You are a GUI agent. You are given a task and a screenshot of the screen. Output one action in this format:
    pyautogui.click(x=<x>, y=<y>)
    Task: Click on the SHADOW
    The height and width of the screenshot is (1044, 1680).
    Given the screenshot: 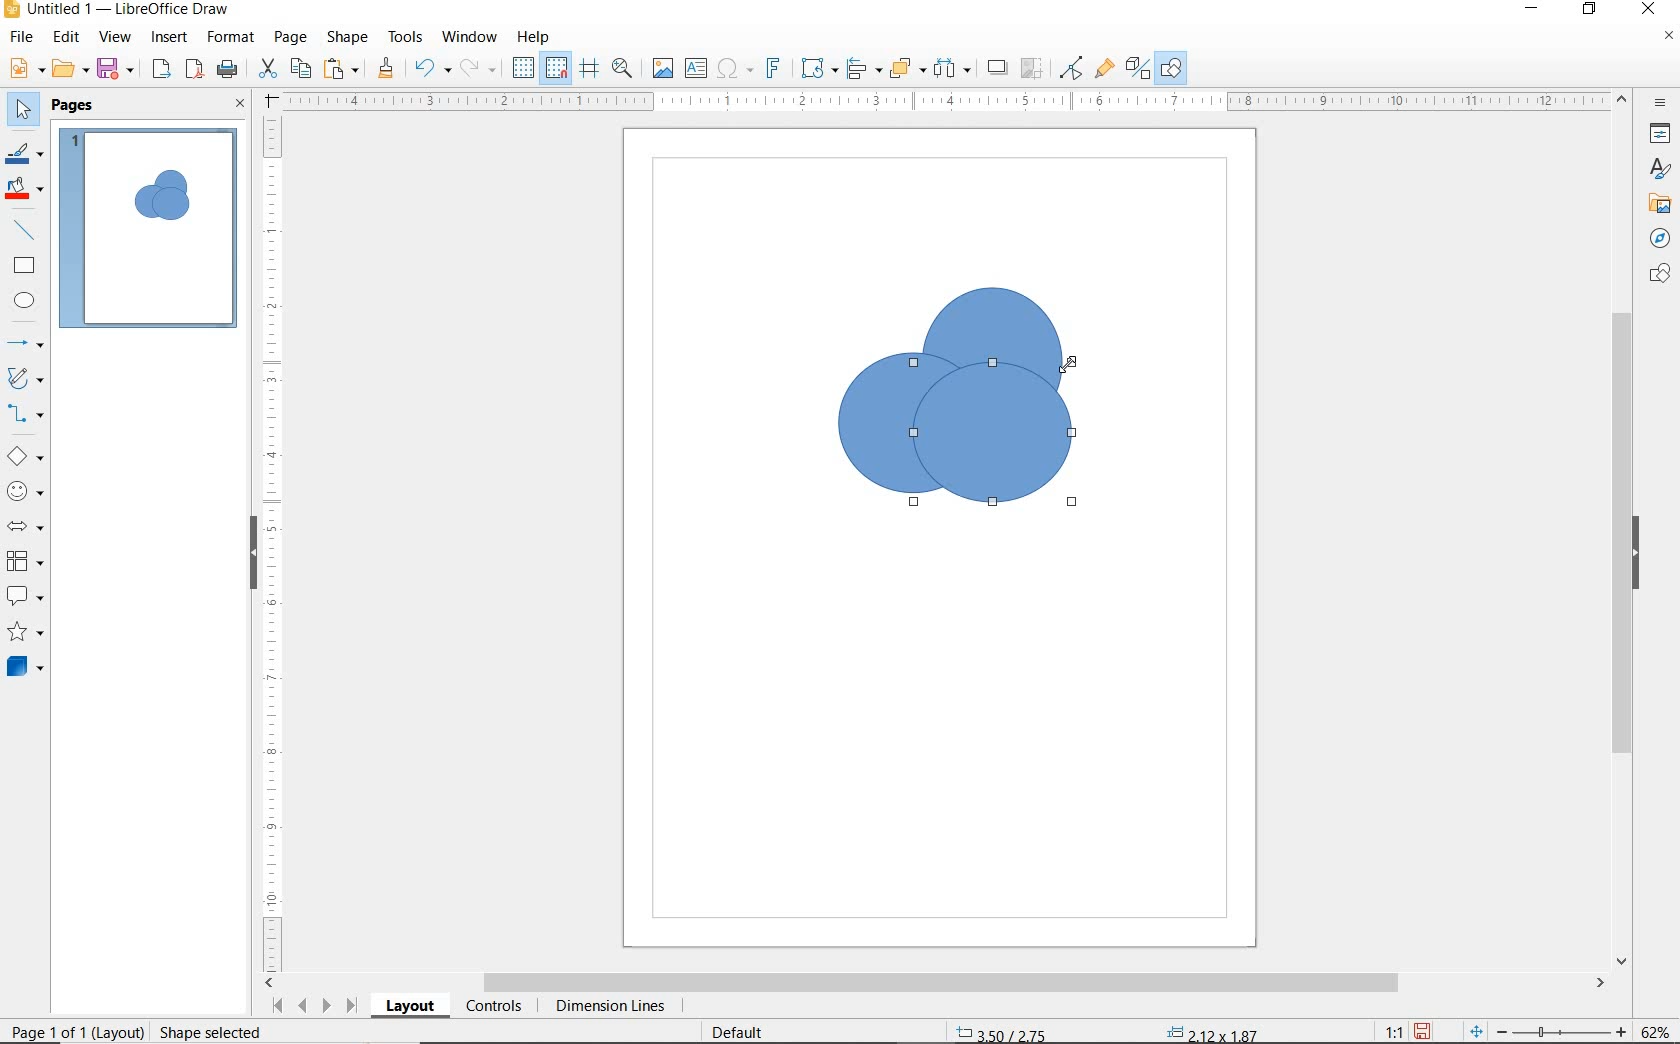 What is the action you would take?
    pyautogui.click(x=998, y=70)
    